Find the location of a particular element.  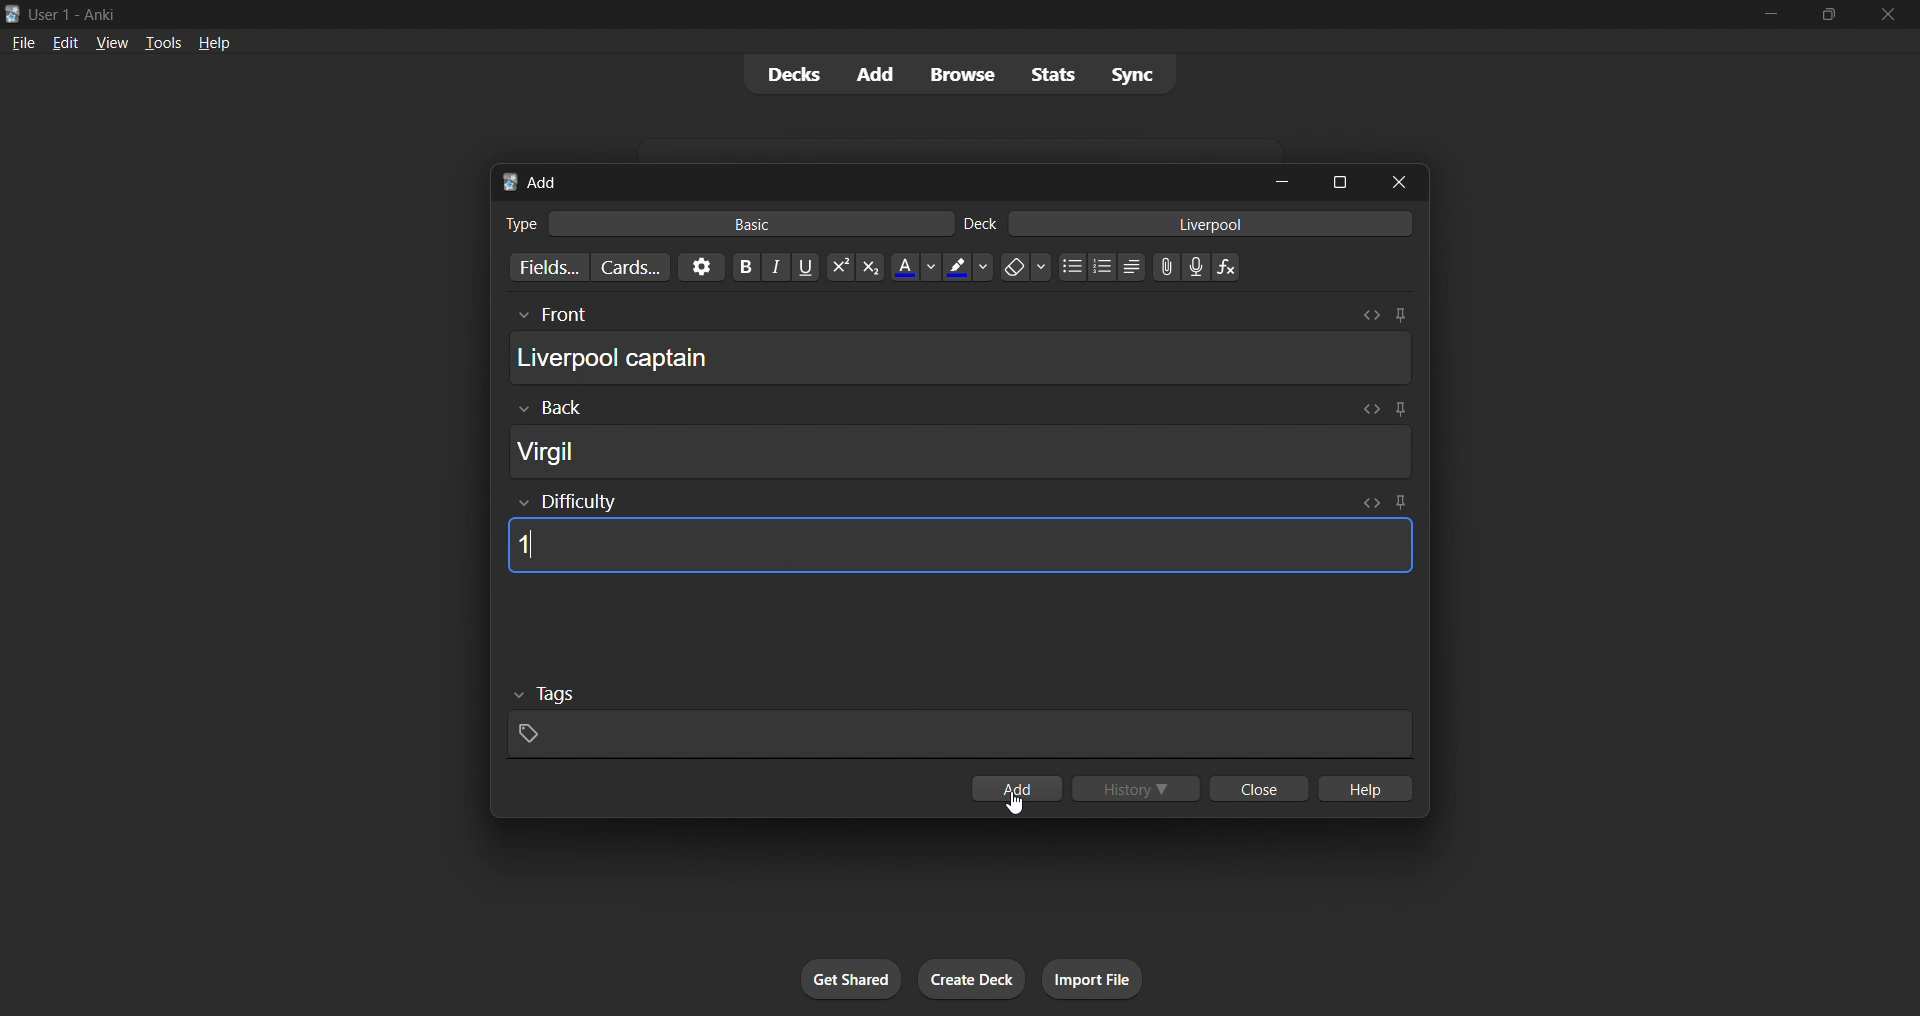

file is located at coordinates (23, 41).